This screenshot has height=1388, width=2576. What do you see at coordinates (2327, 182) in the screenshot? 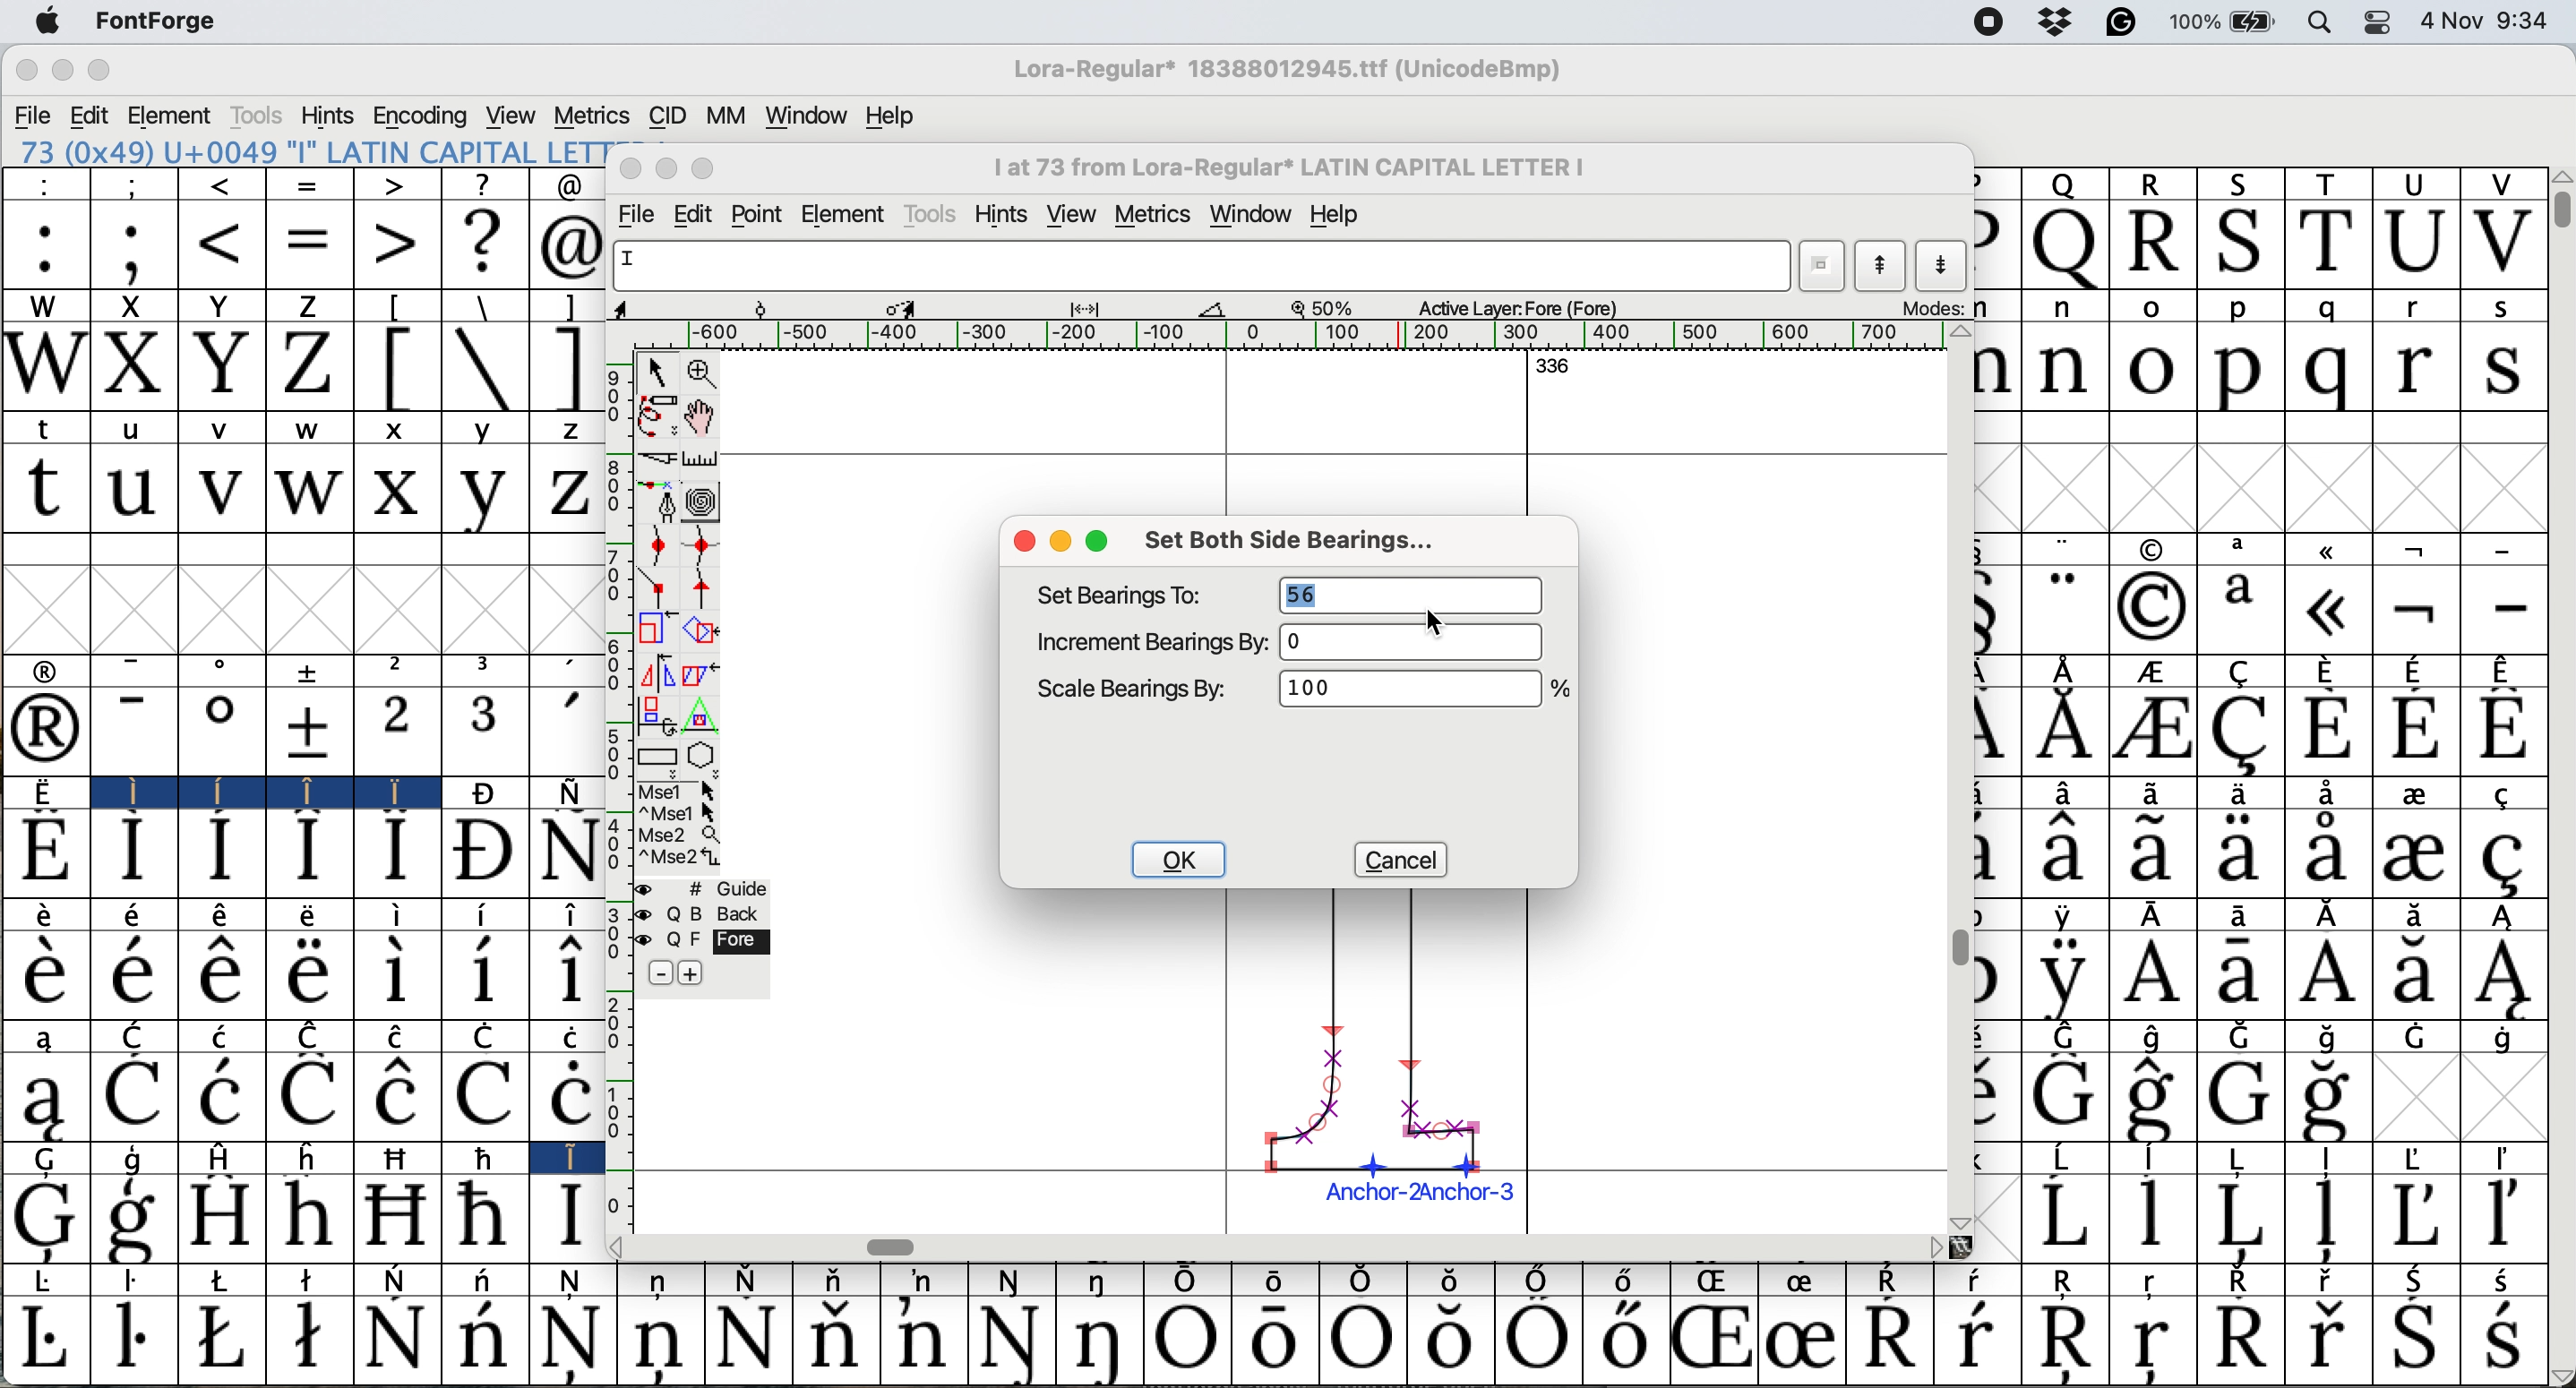
I see `T` at bounding box center [2327, 182].